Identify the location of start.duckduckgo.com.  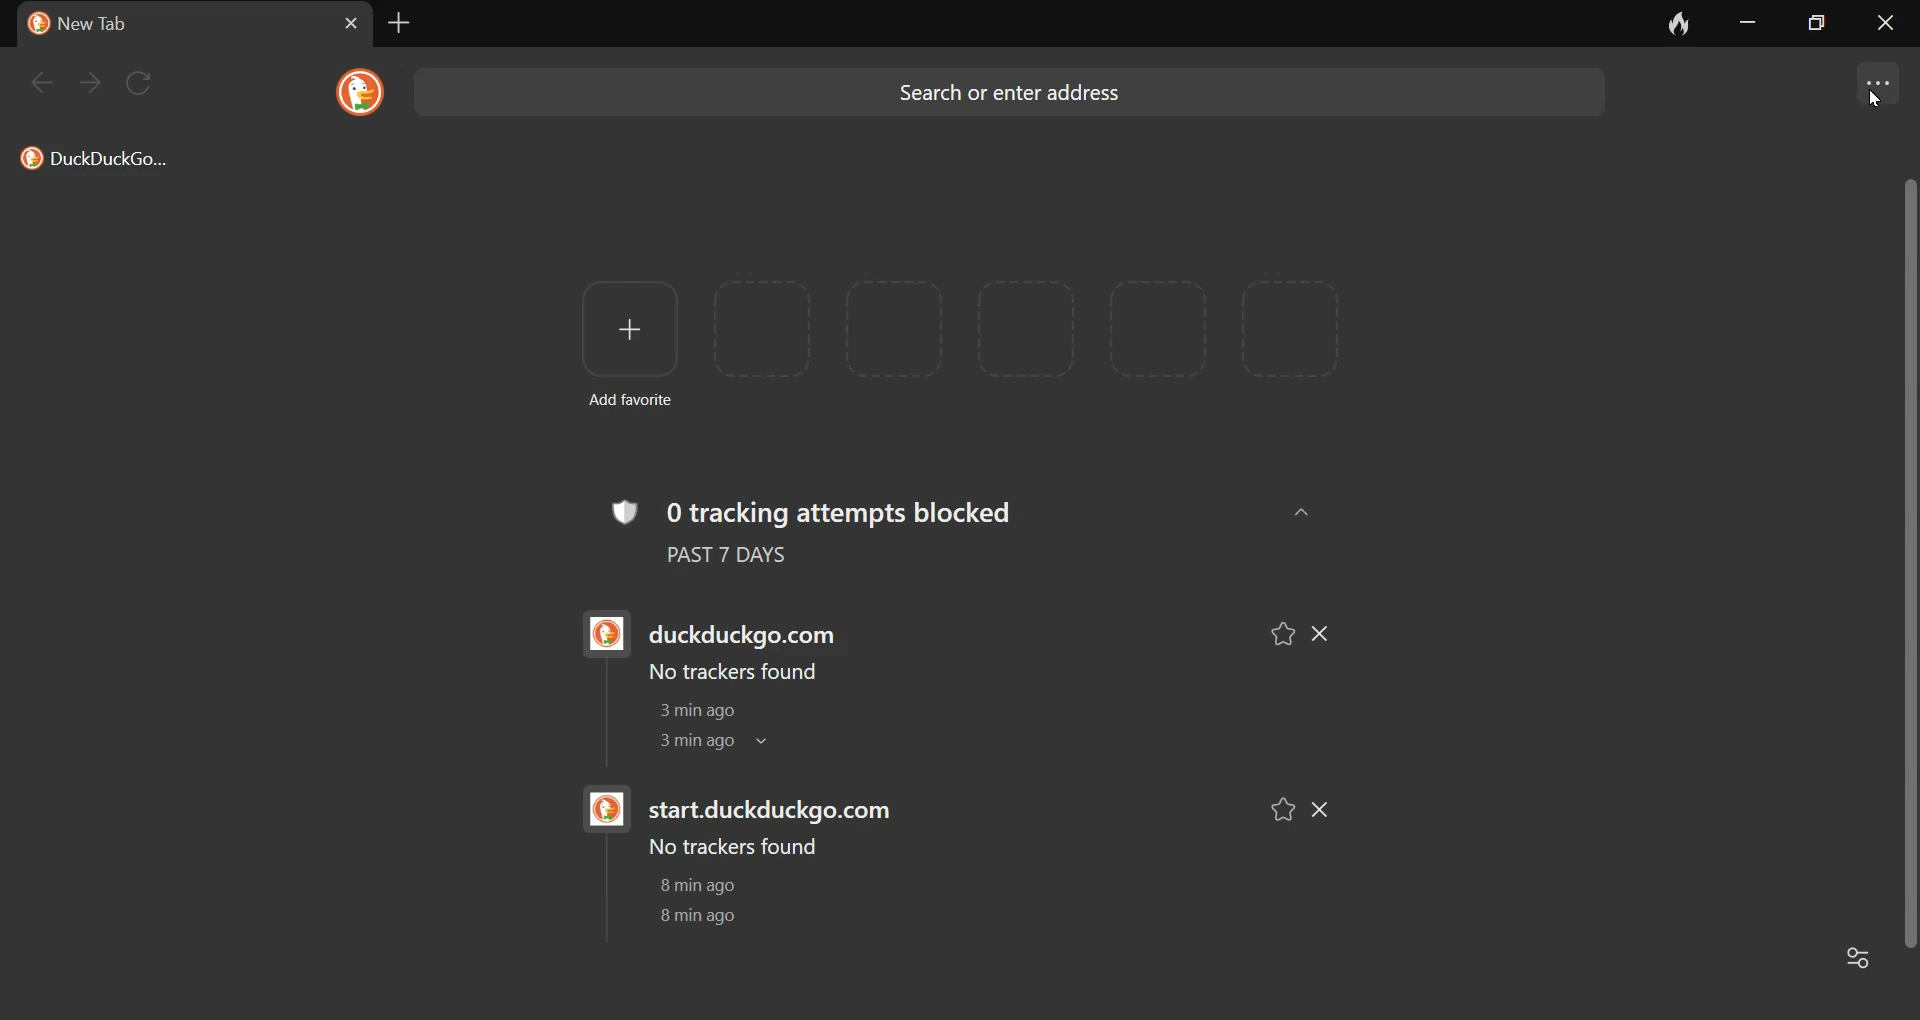
(783, 808).